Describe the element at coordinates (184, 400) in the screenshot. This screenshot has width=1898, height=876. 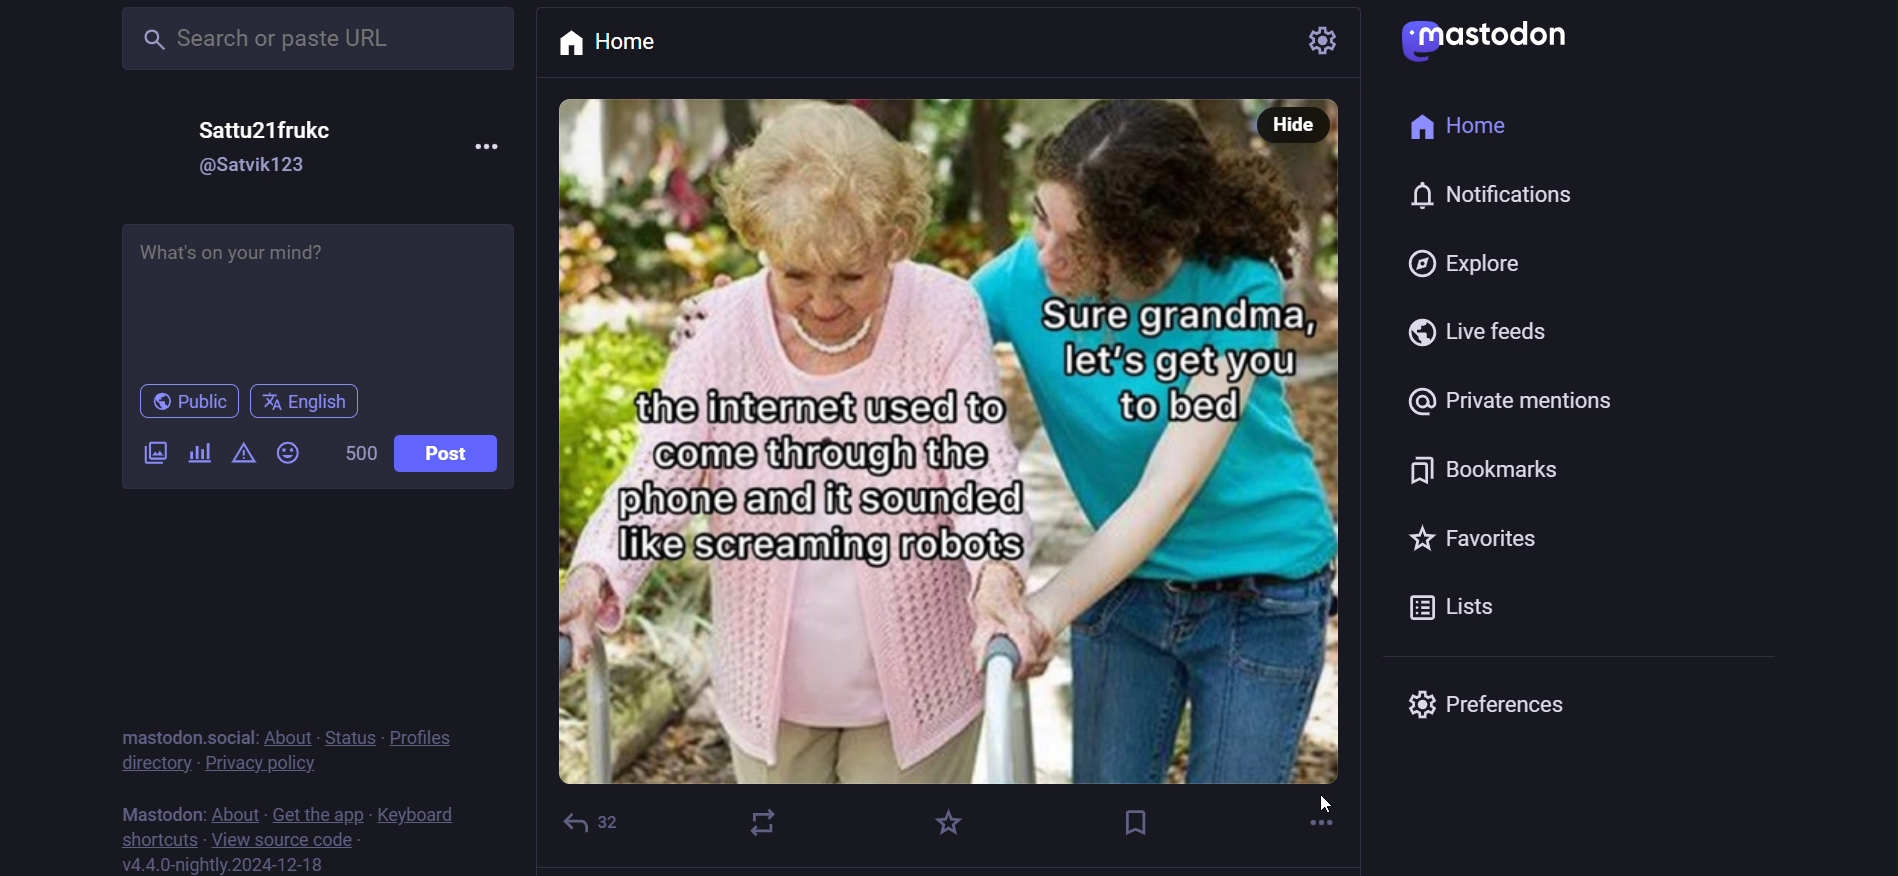
I see `public` at that location.